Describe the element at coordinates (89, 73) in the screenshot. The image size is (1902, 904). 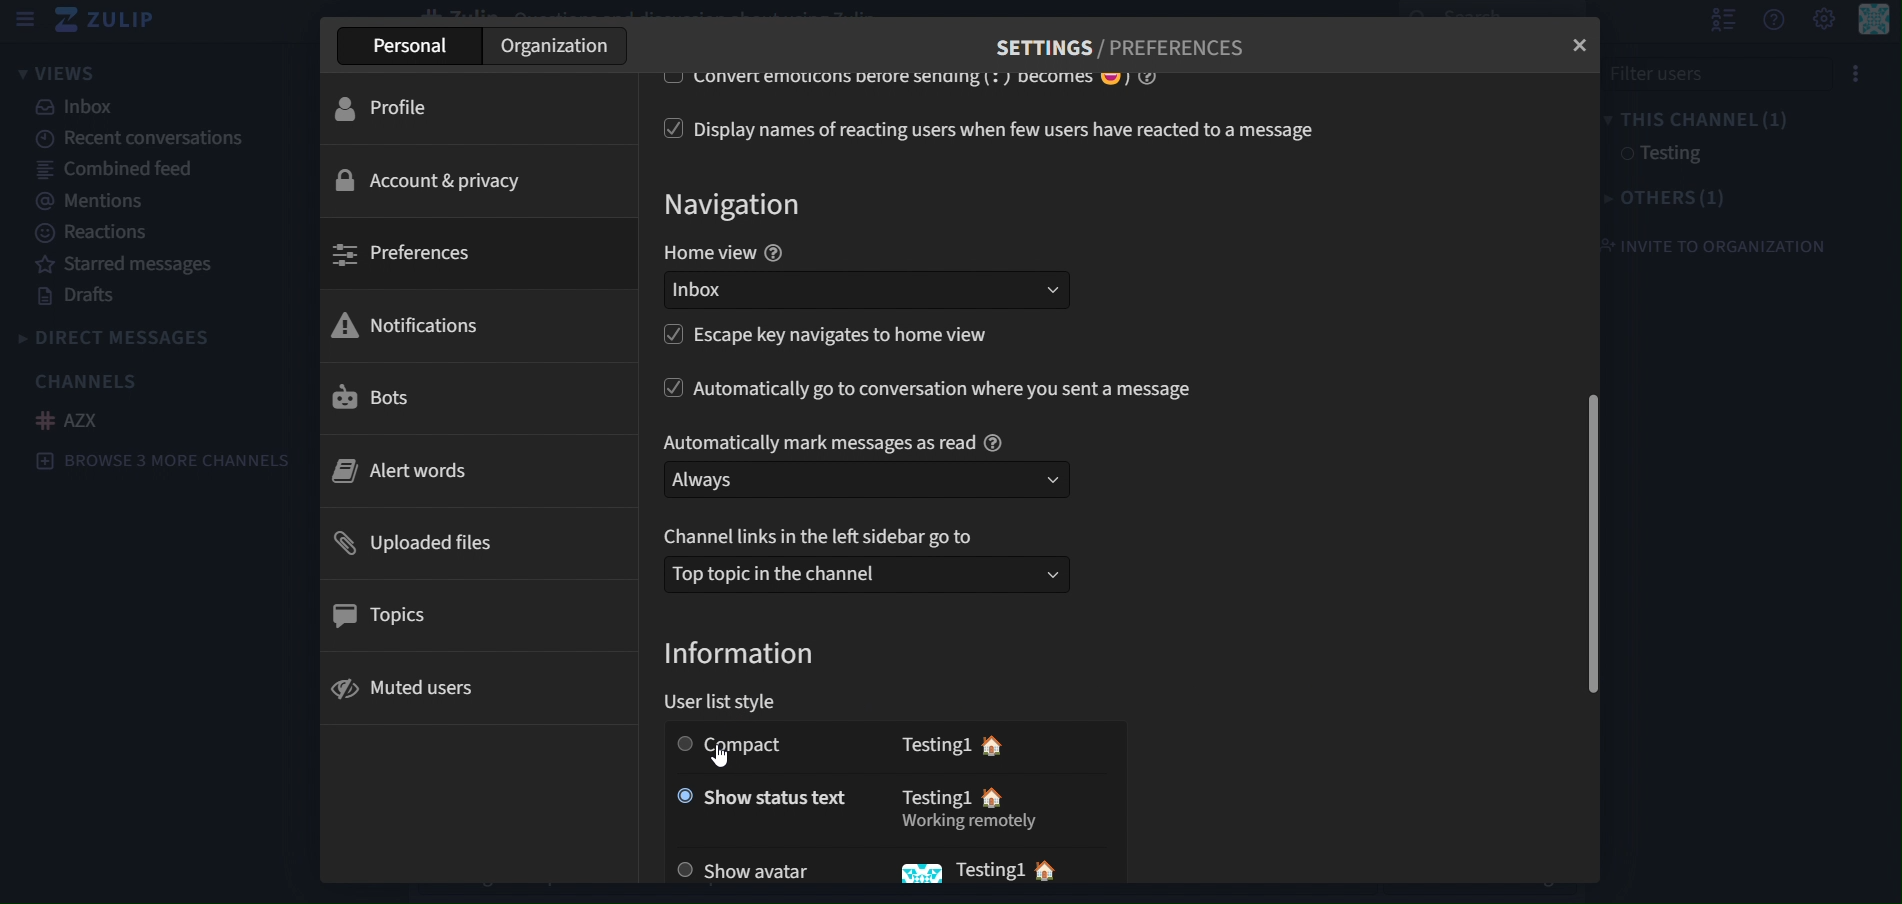
I see `views` at that location.